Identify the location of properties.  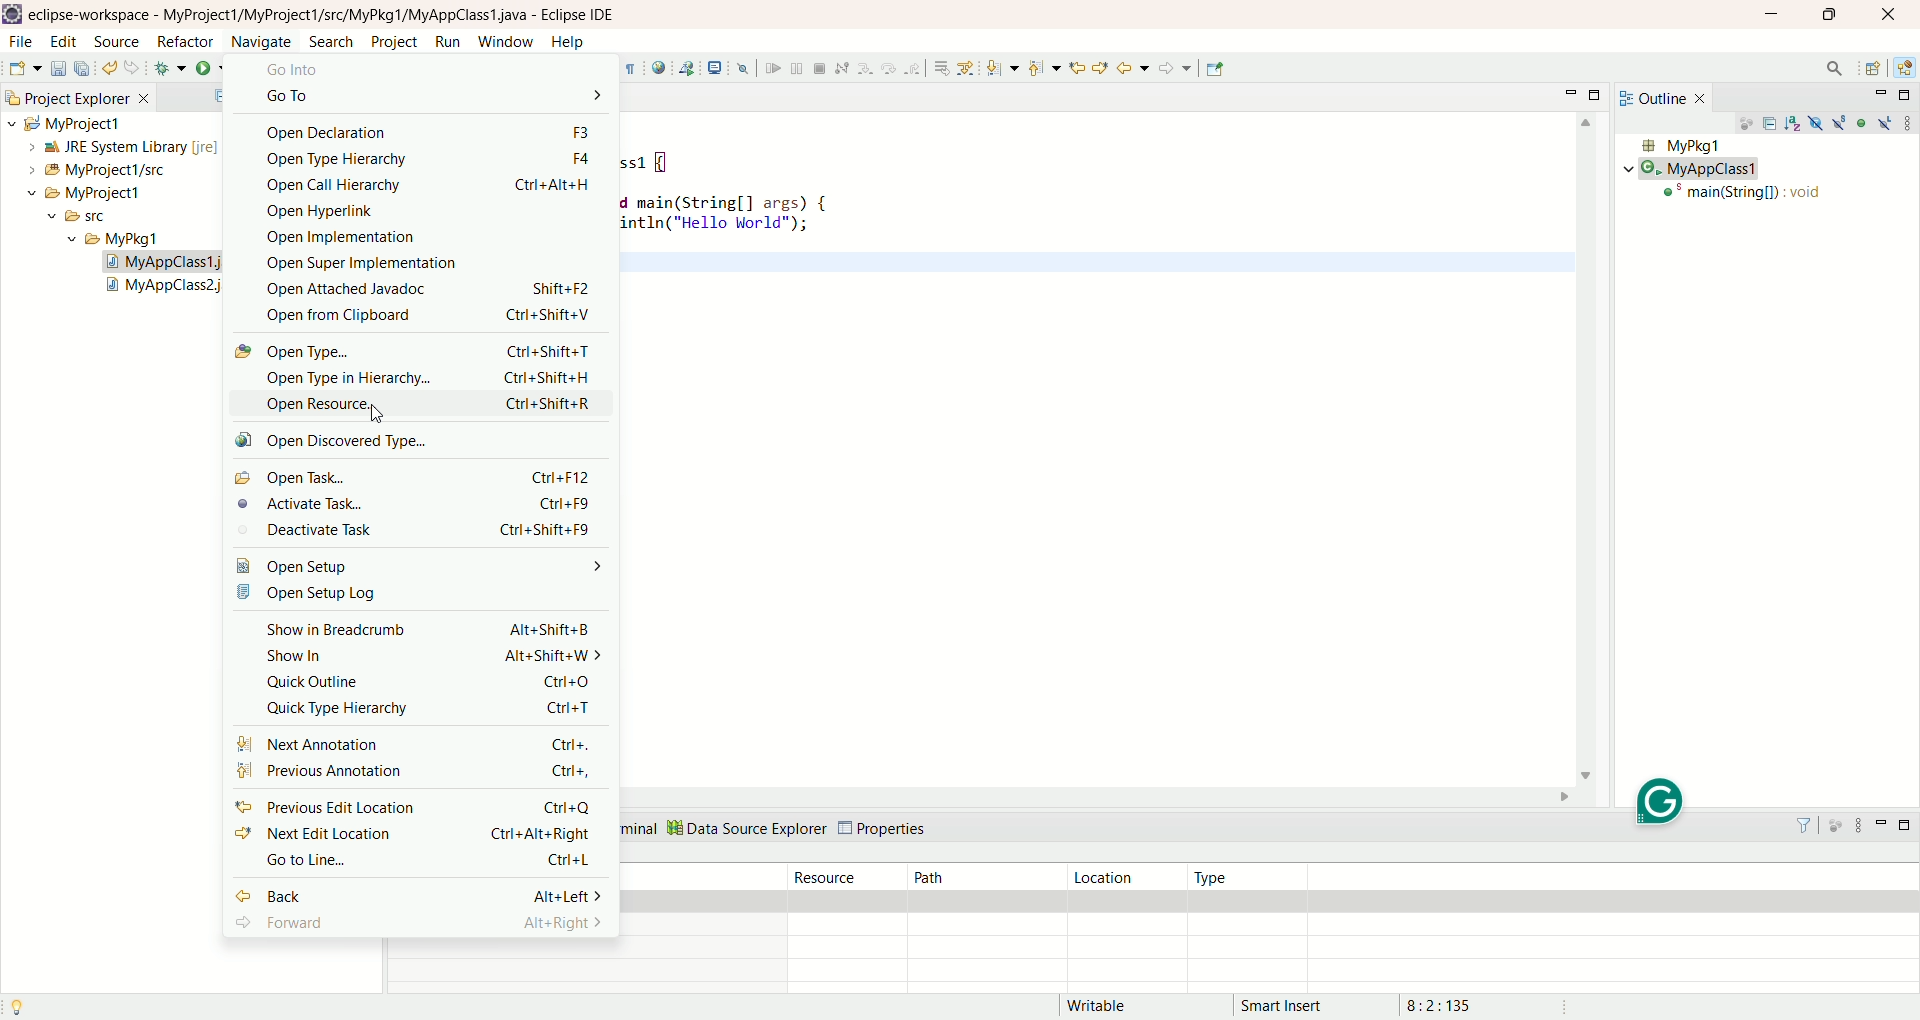
(886, 829).